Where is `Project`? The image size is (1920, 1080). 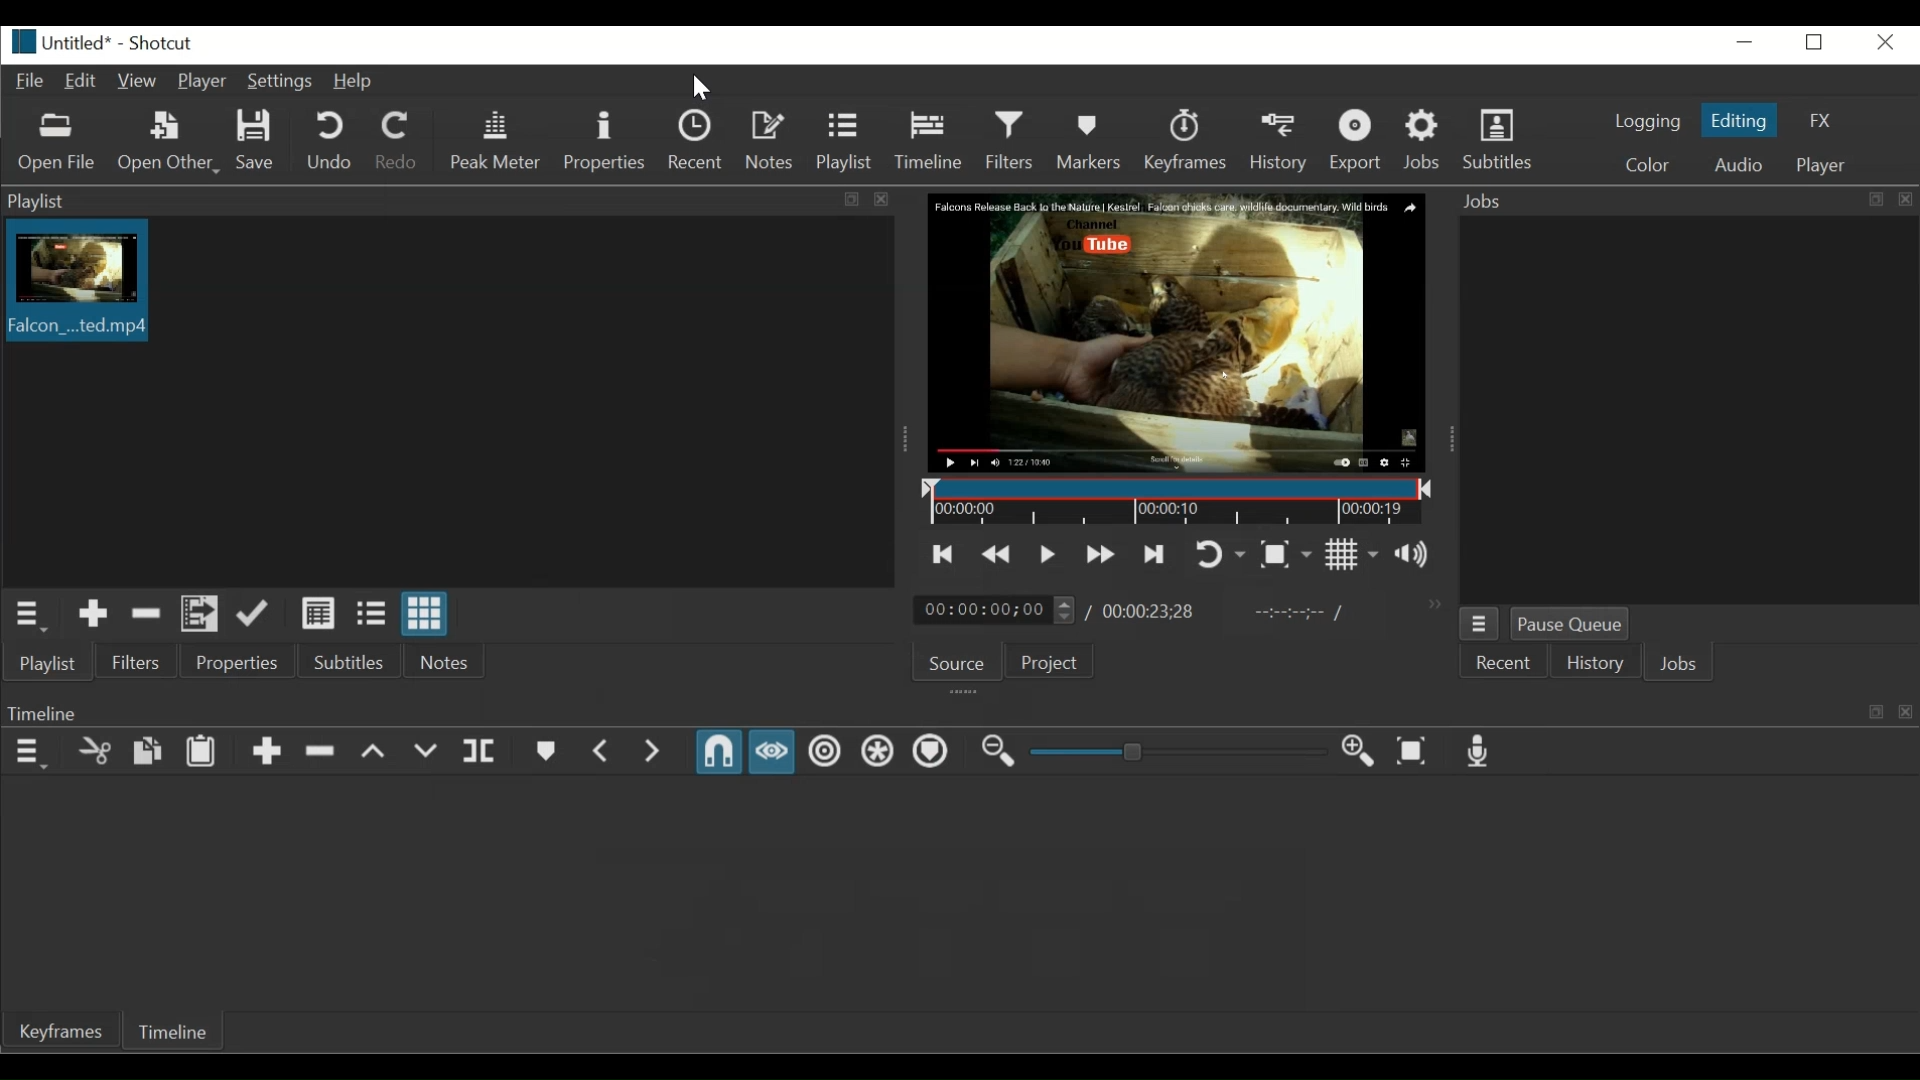 Project is located at coordinates (1055, 660).